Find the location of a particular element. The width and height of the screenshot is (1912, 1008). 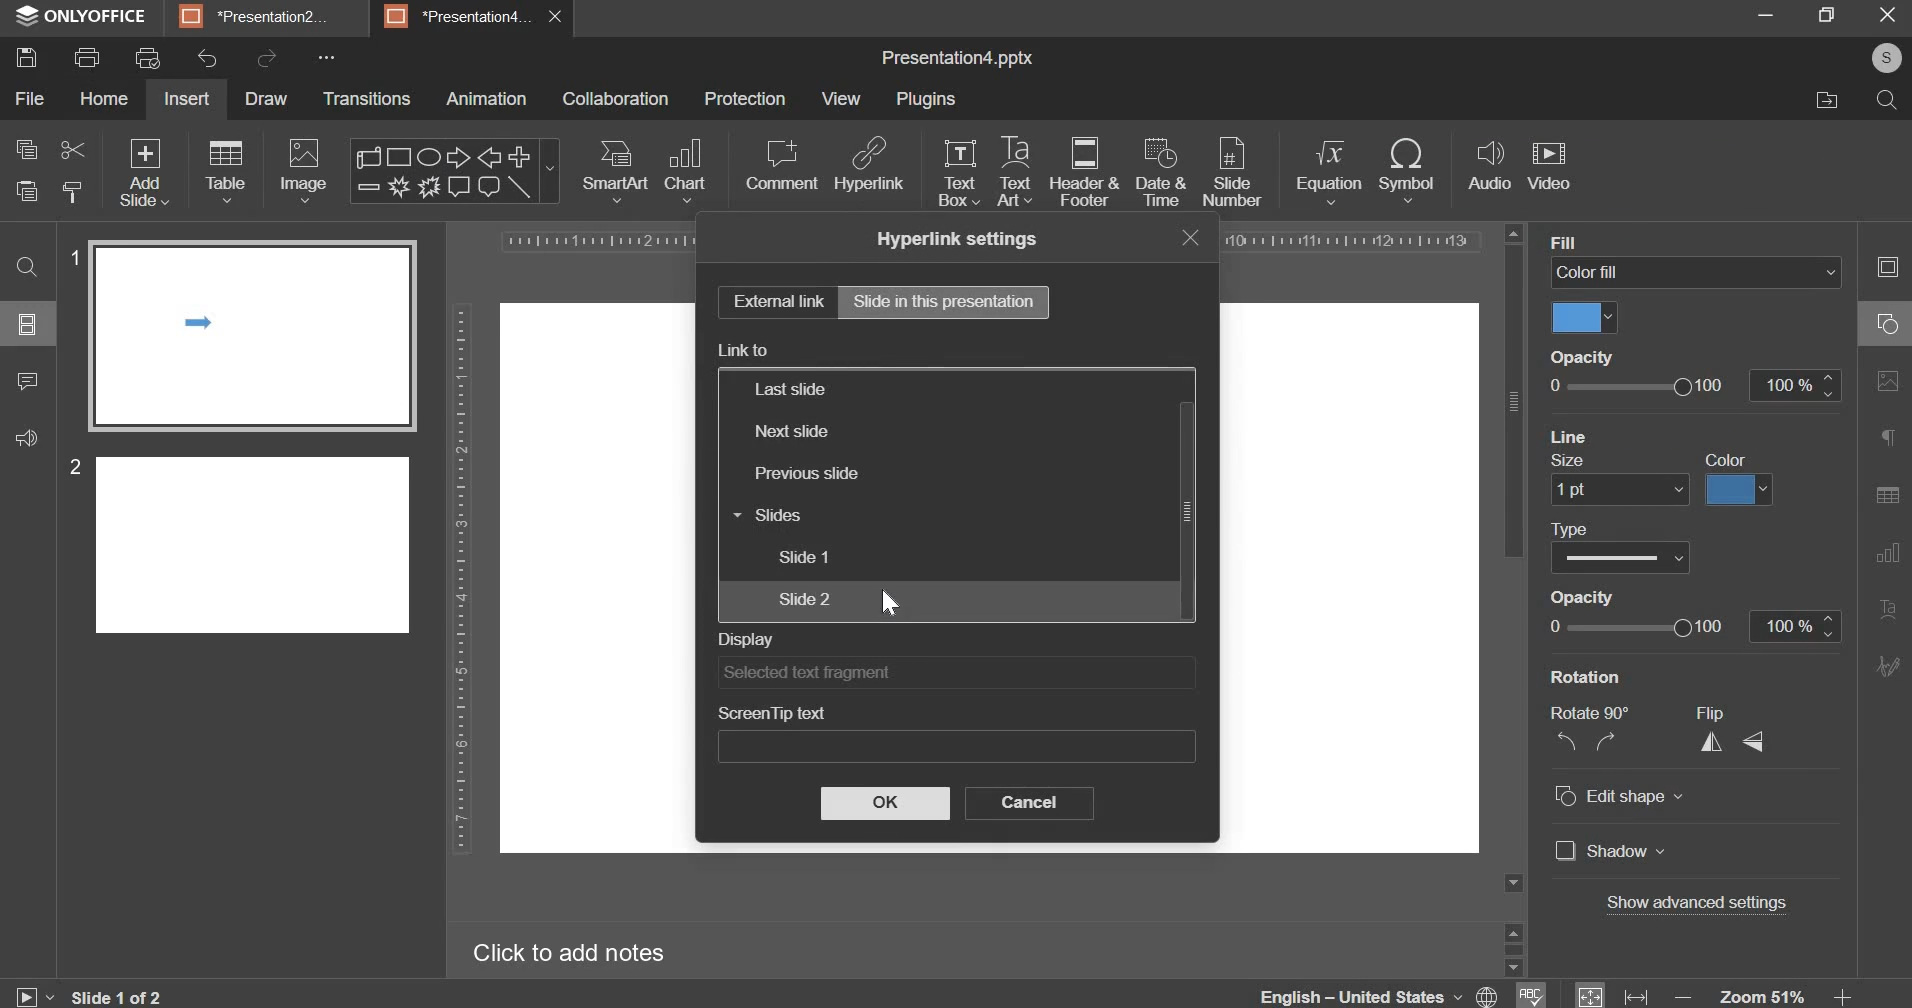

right side bar is located at coordinates (1883, 461).